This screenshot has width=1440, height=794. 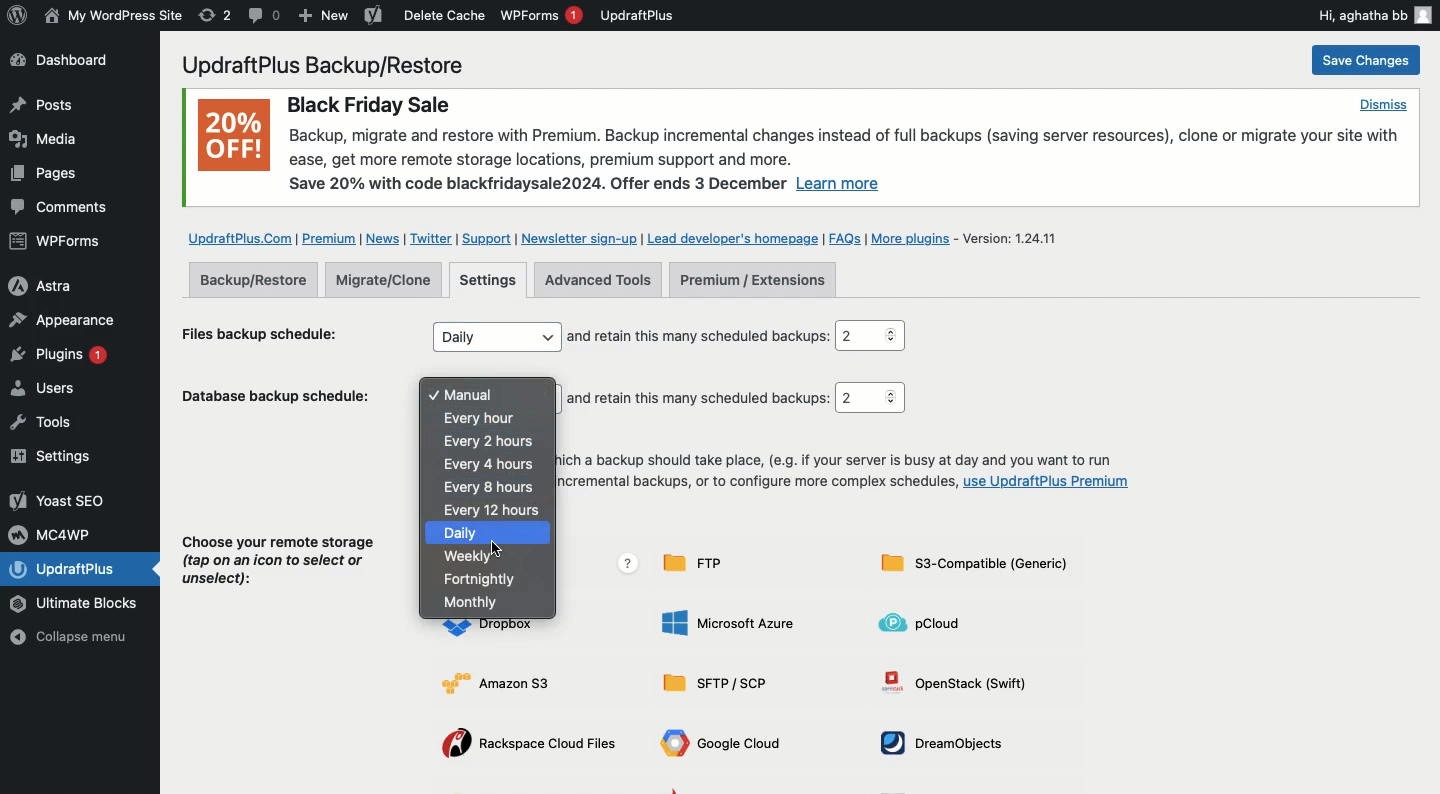 I want to click on Dashboard, so click(x=72, y=62).